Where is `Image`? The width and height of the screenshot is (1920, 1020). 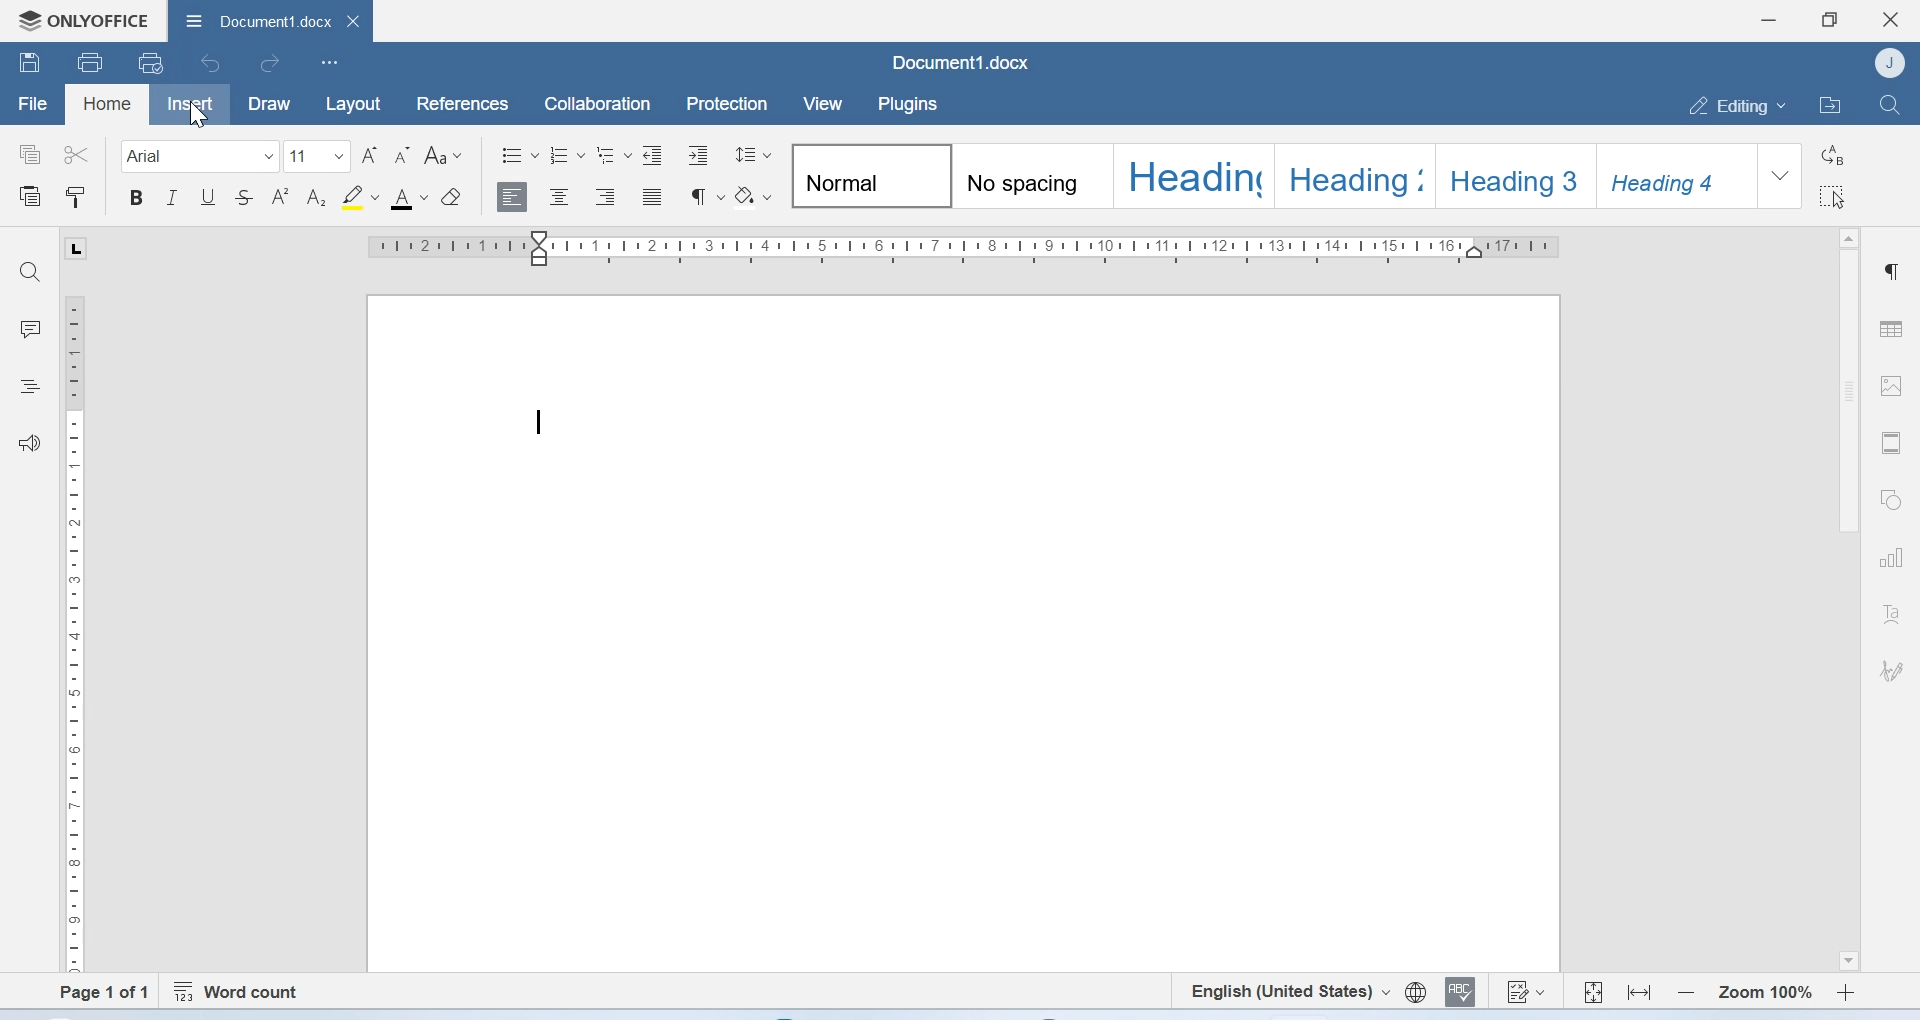
Image is located at coordinates (1894, 389).